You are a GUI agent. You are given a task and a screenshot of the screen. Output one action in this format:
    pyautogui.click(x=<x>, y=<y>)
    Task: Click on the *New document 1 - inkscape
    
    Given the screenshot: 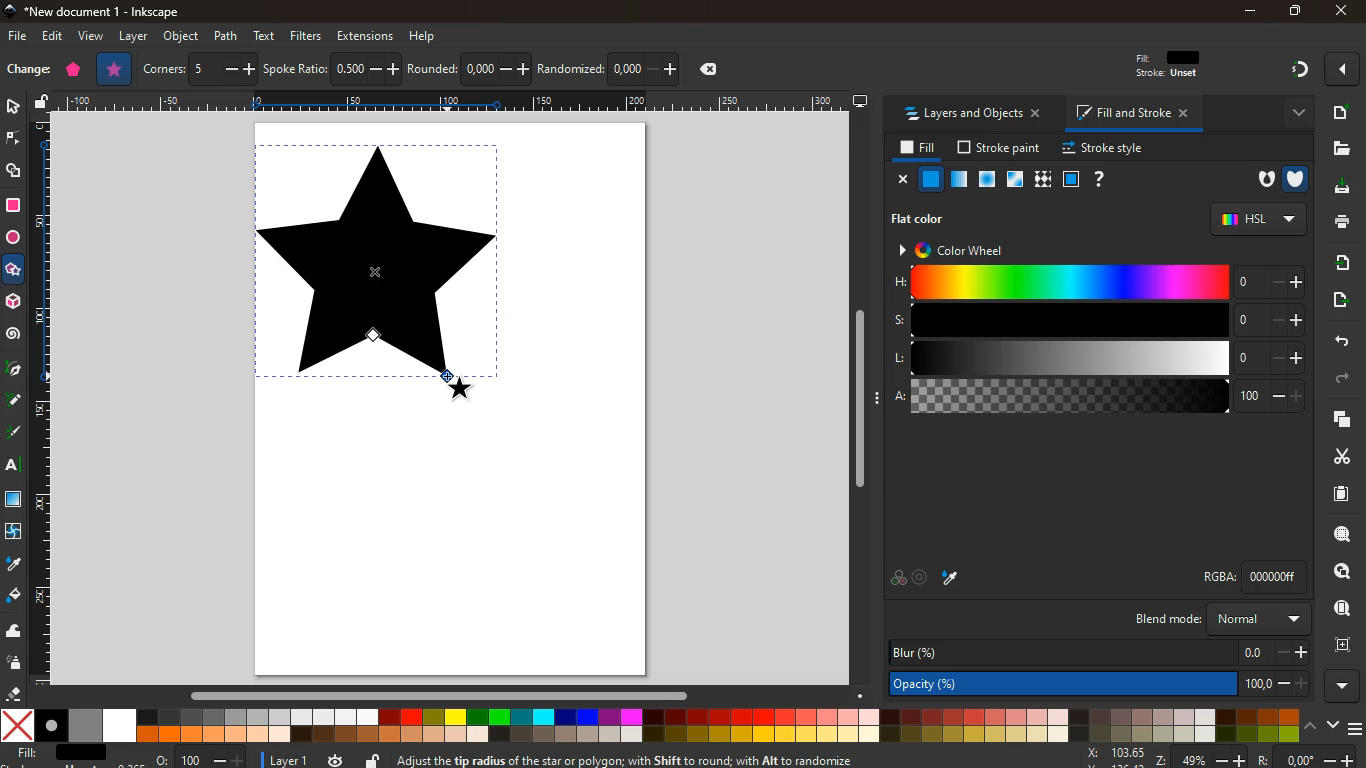 What is the action you would take?
    pyautogui.click(x=102, y=12)
    